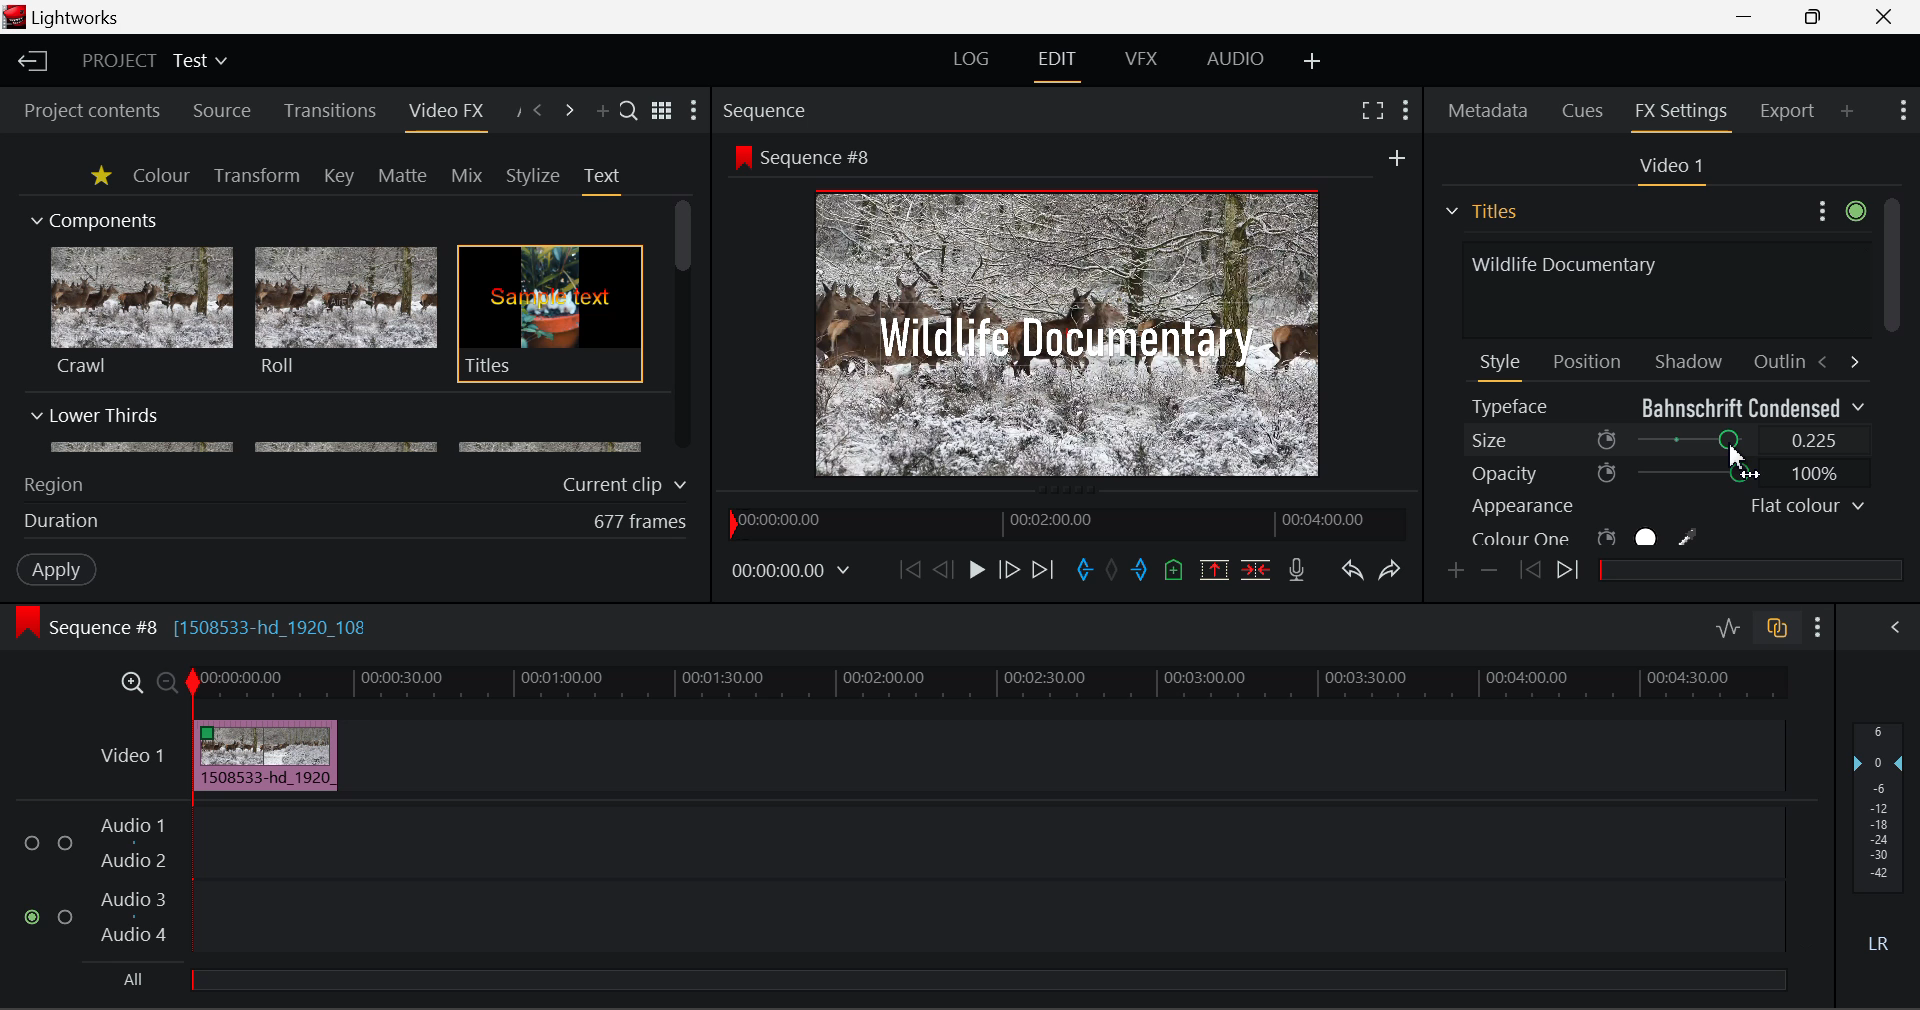 The image size is (1920, 1010). Describe the element at coordinates (142, 311) in the screenshot. I see `Crawl` at that location.